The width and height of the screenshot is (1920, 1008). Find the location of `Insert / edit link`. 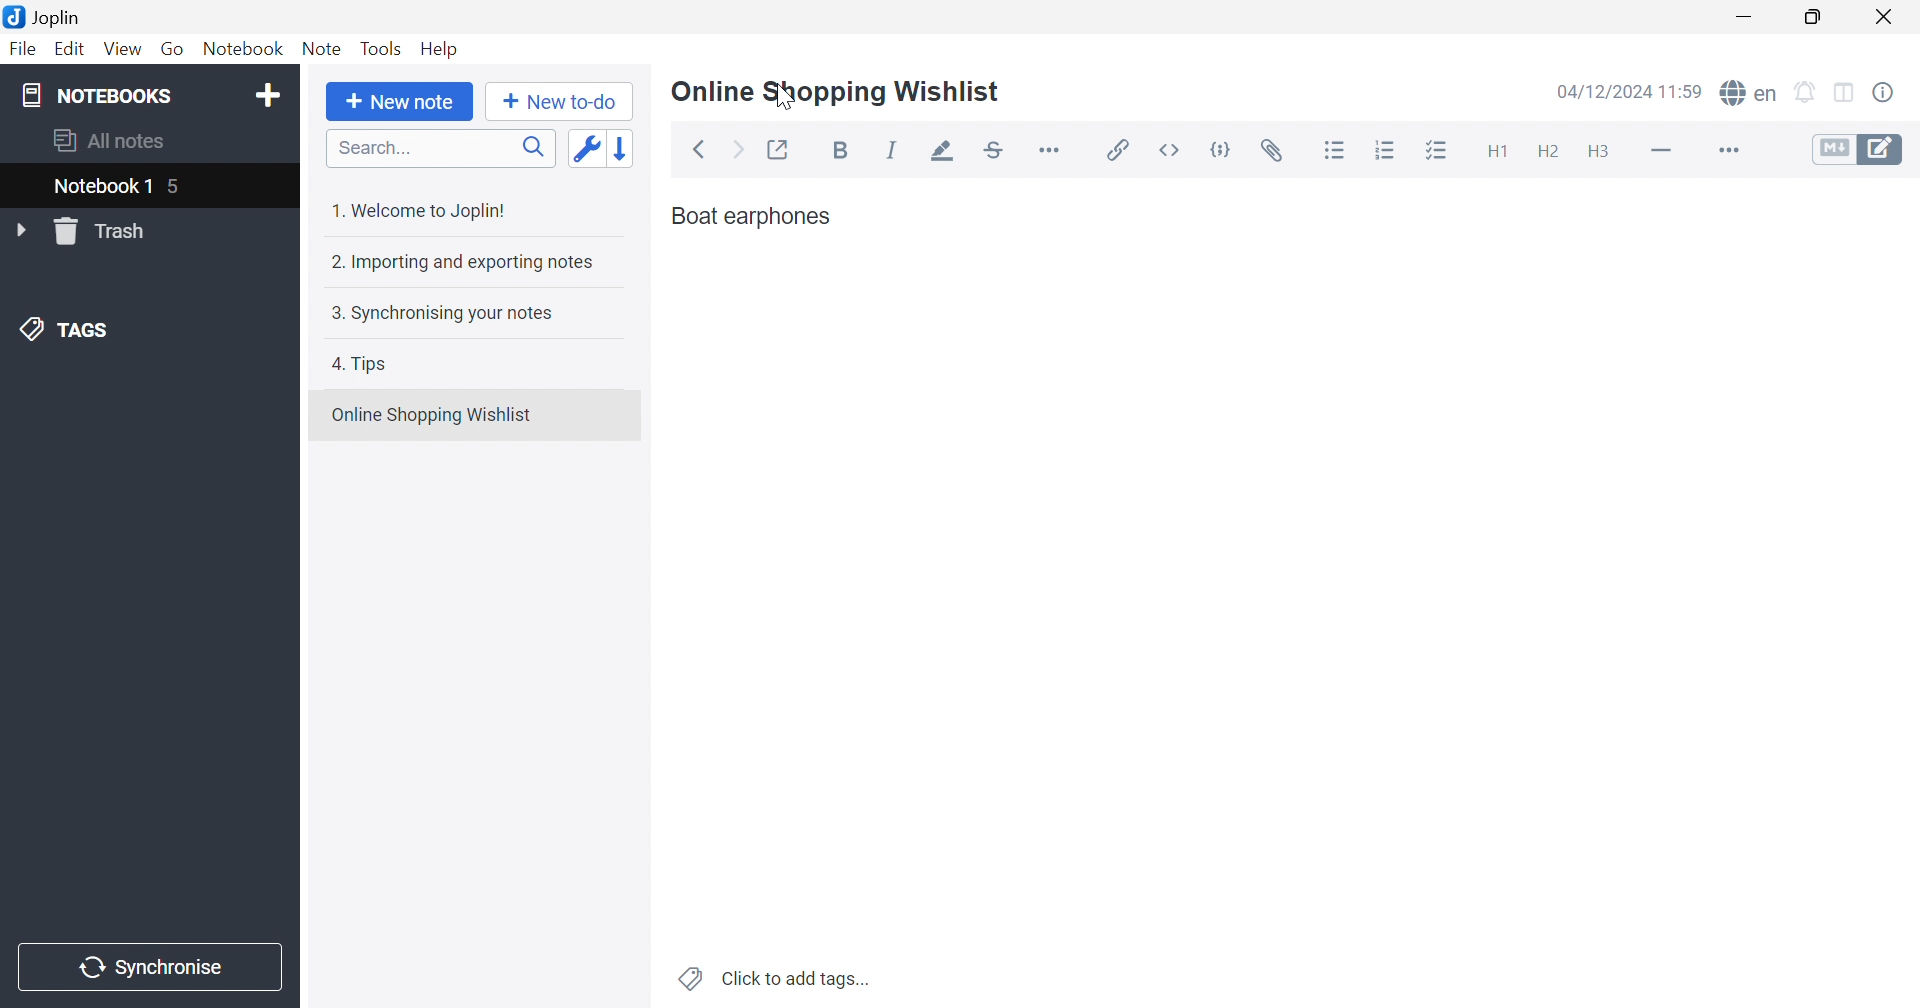

Insert / edit link is located at coordinates (1119, 148).